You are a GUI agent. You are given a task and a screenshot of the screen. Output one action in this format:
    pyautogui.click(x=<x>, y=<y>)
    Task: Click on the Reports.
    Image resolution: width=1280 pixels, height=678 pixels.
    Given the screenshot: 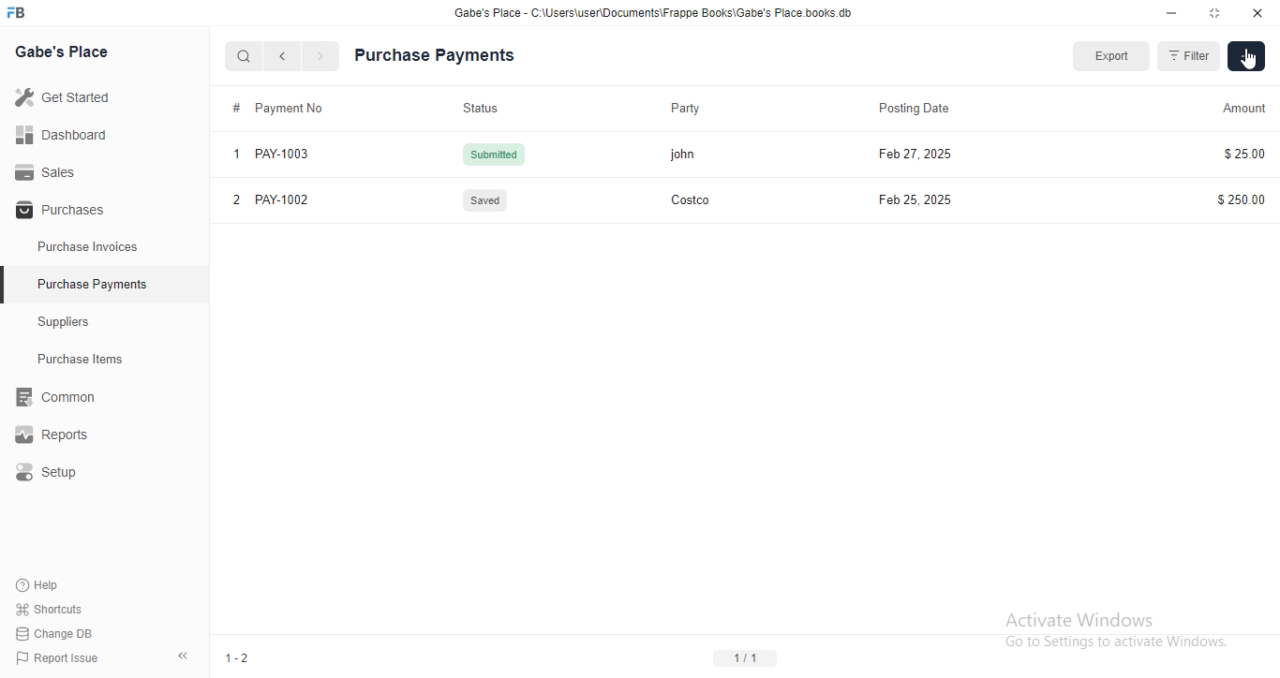 What is the action you would take?
    pyautogui.click(x=59, y=435)
    